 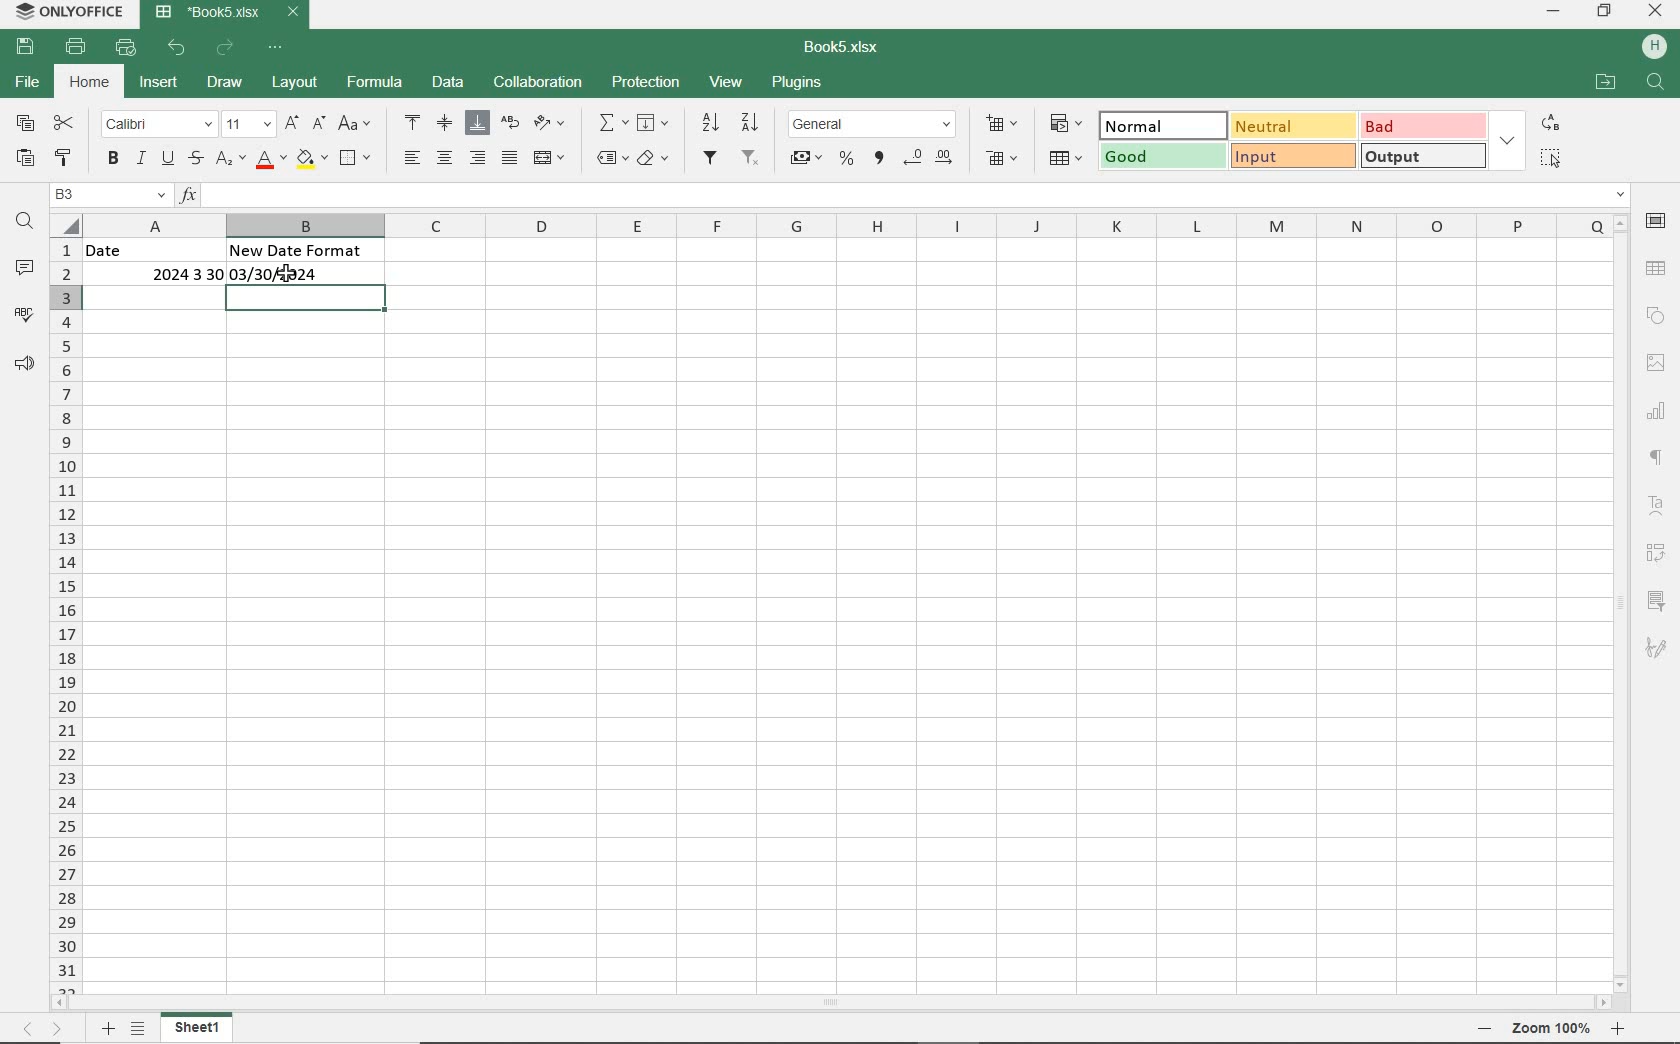 What do you see at coordinates (552, 122) in the screenshot?
I see `ORIENTATION` at bounding box center [552, 122].